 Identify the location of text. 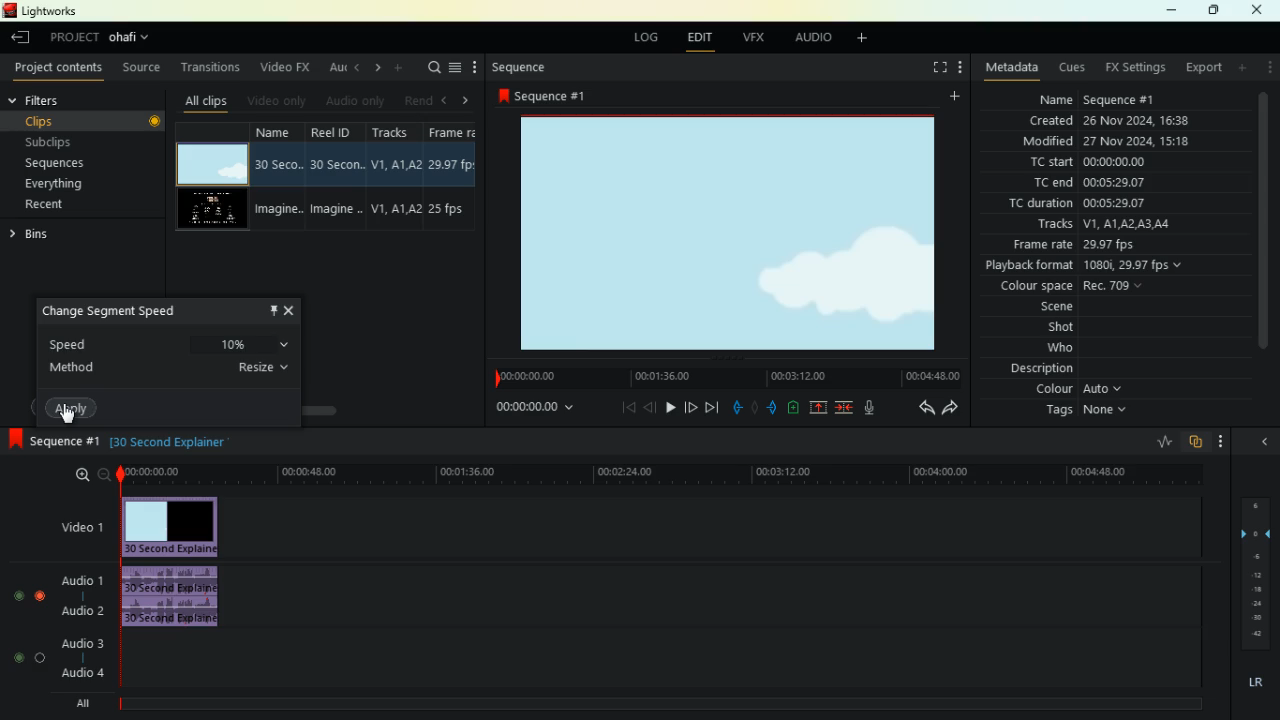
(189, 445).